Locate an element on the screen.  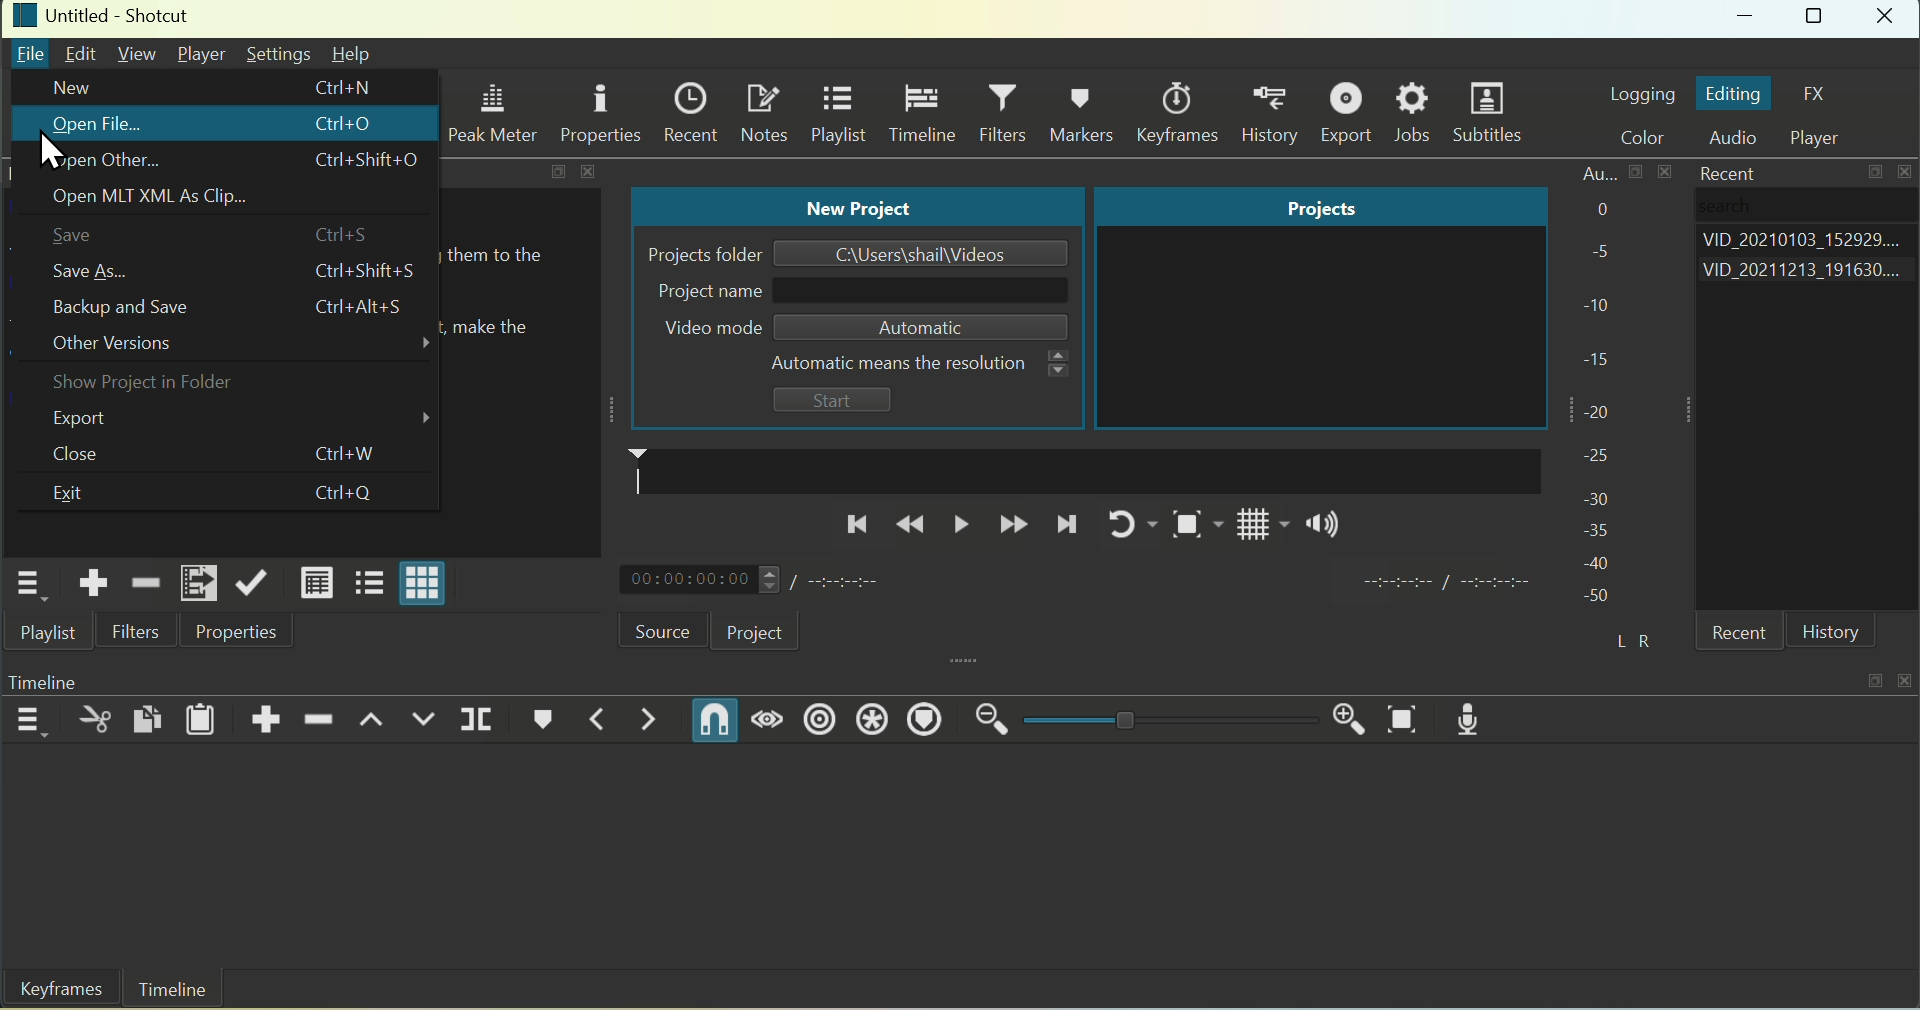
Other Versions is located at coordinates (238, 347).